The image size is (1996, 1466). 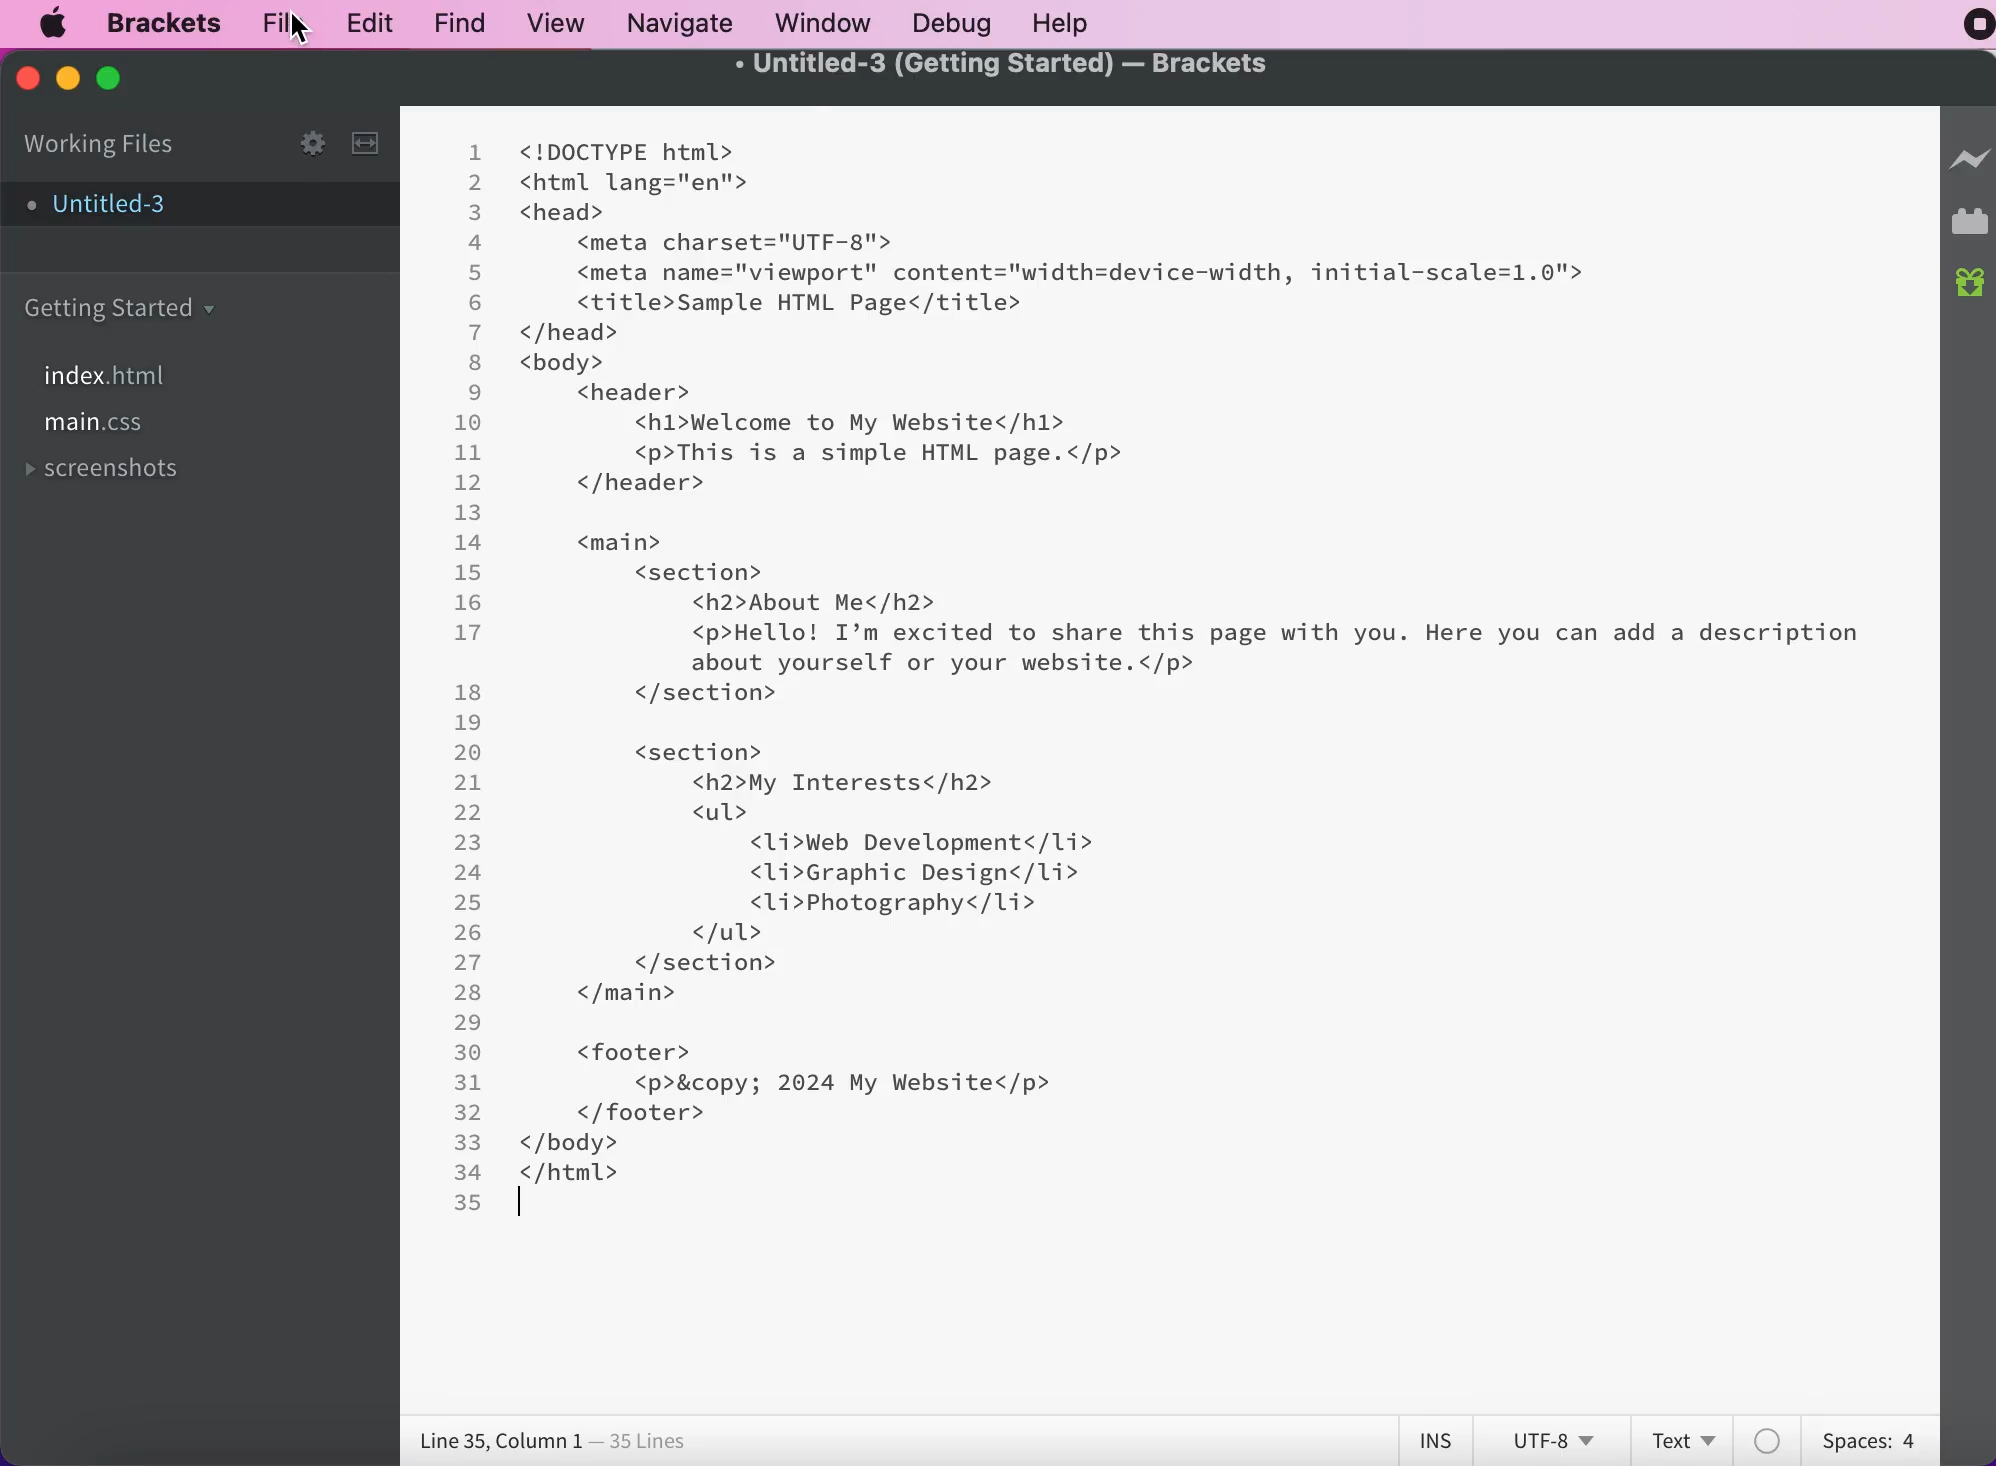 I want to click on 7, so click(x=474, y=333).